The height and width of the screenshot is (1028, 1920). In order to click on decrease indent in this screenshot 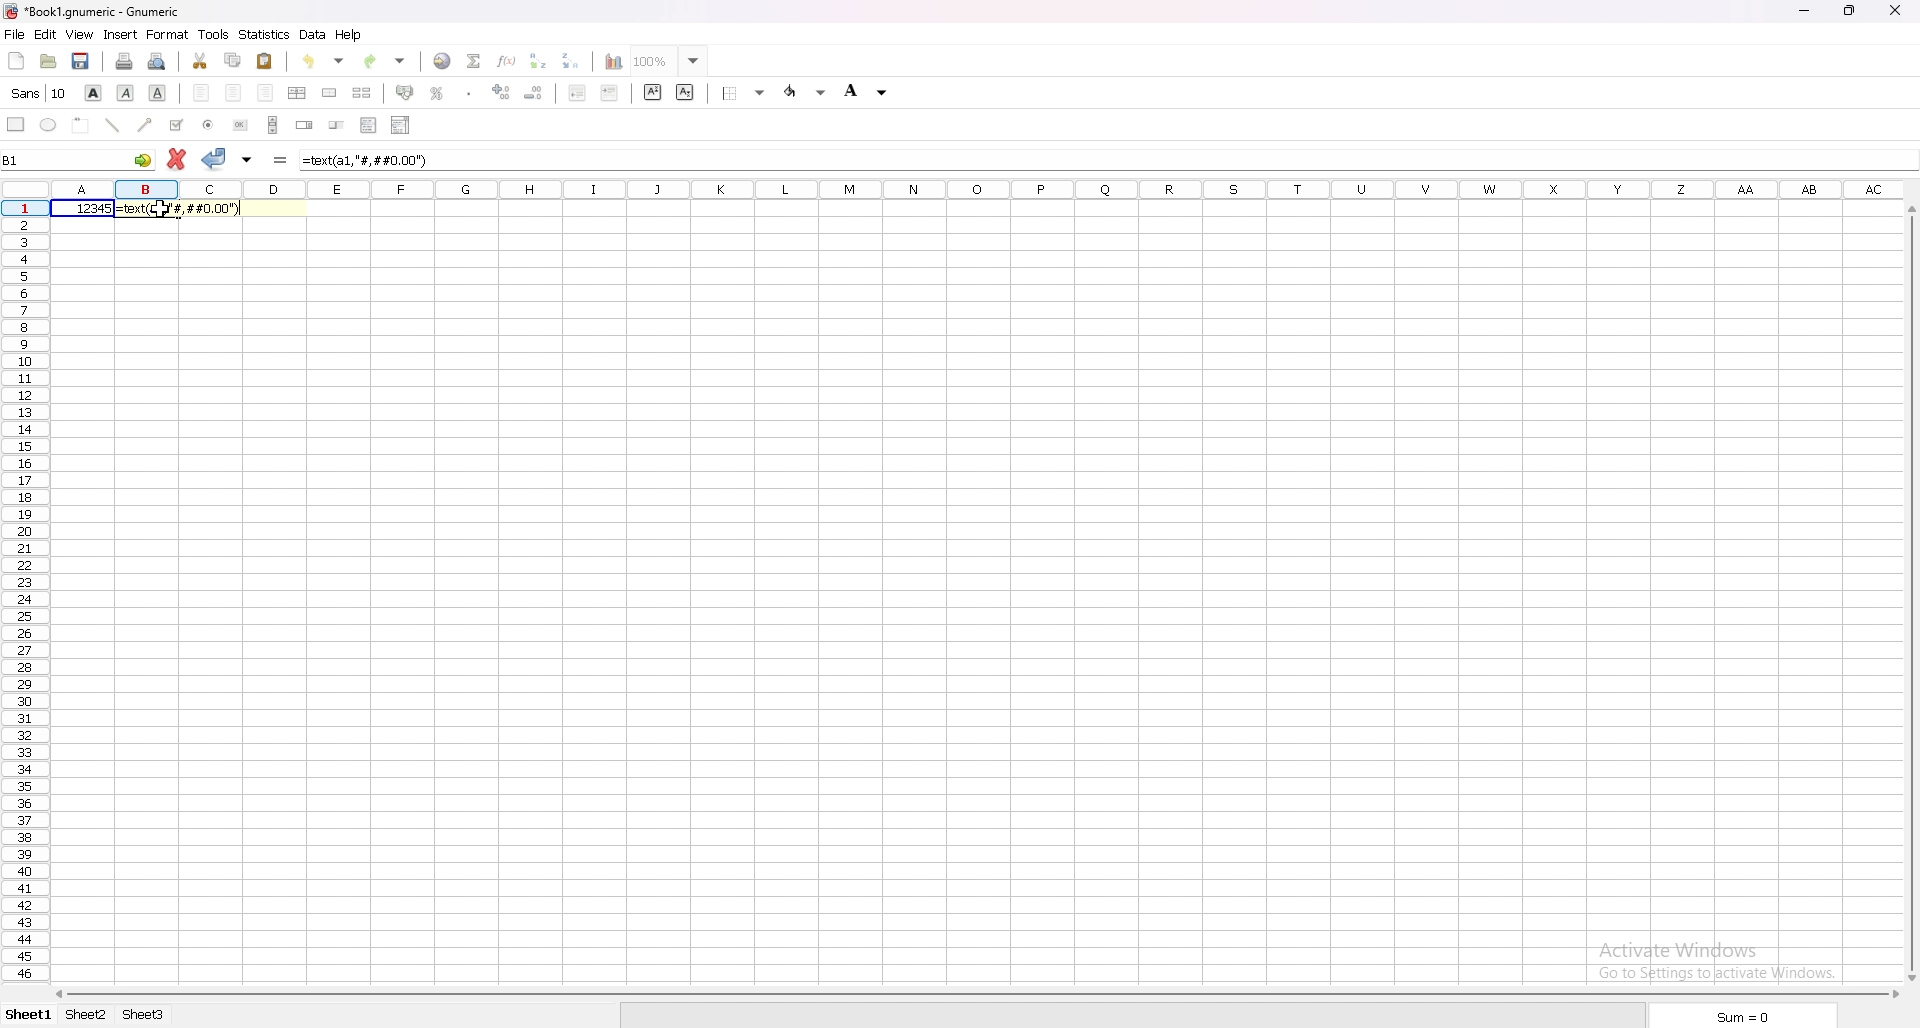, I will do `click(579, 92)`.